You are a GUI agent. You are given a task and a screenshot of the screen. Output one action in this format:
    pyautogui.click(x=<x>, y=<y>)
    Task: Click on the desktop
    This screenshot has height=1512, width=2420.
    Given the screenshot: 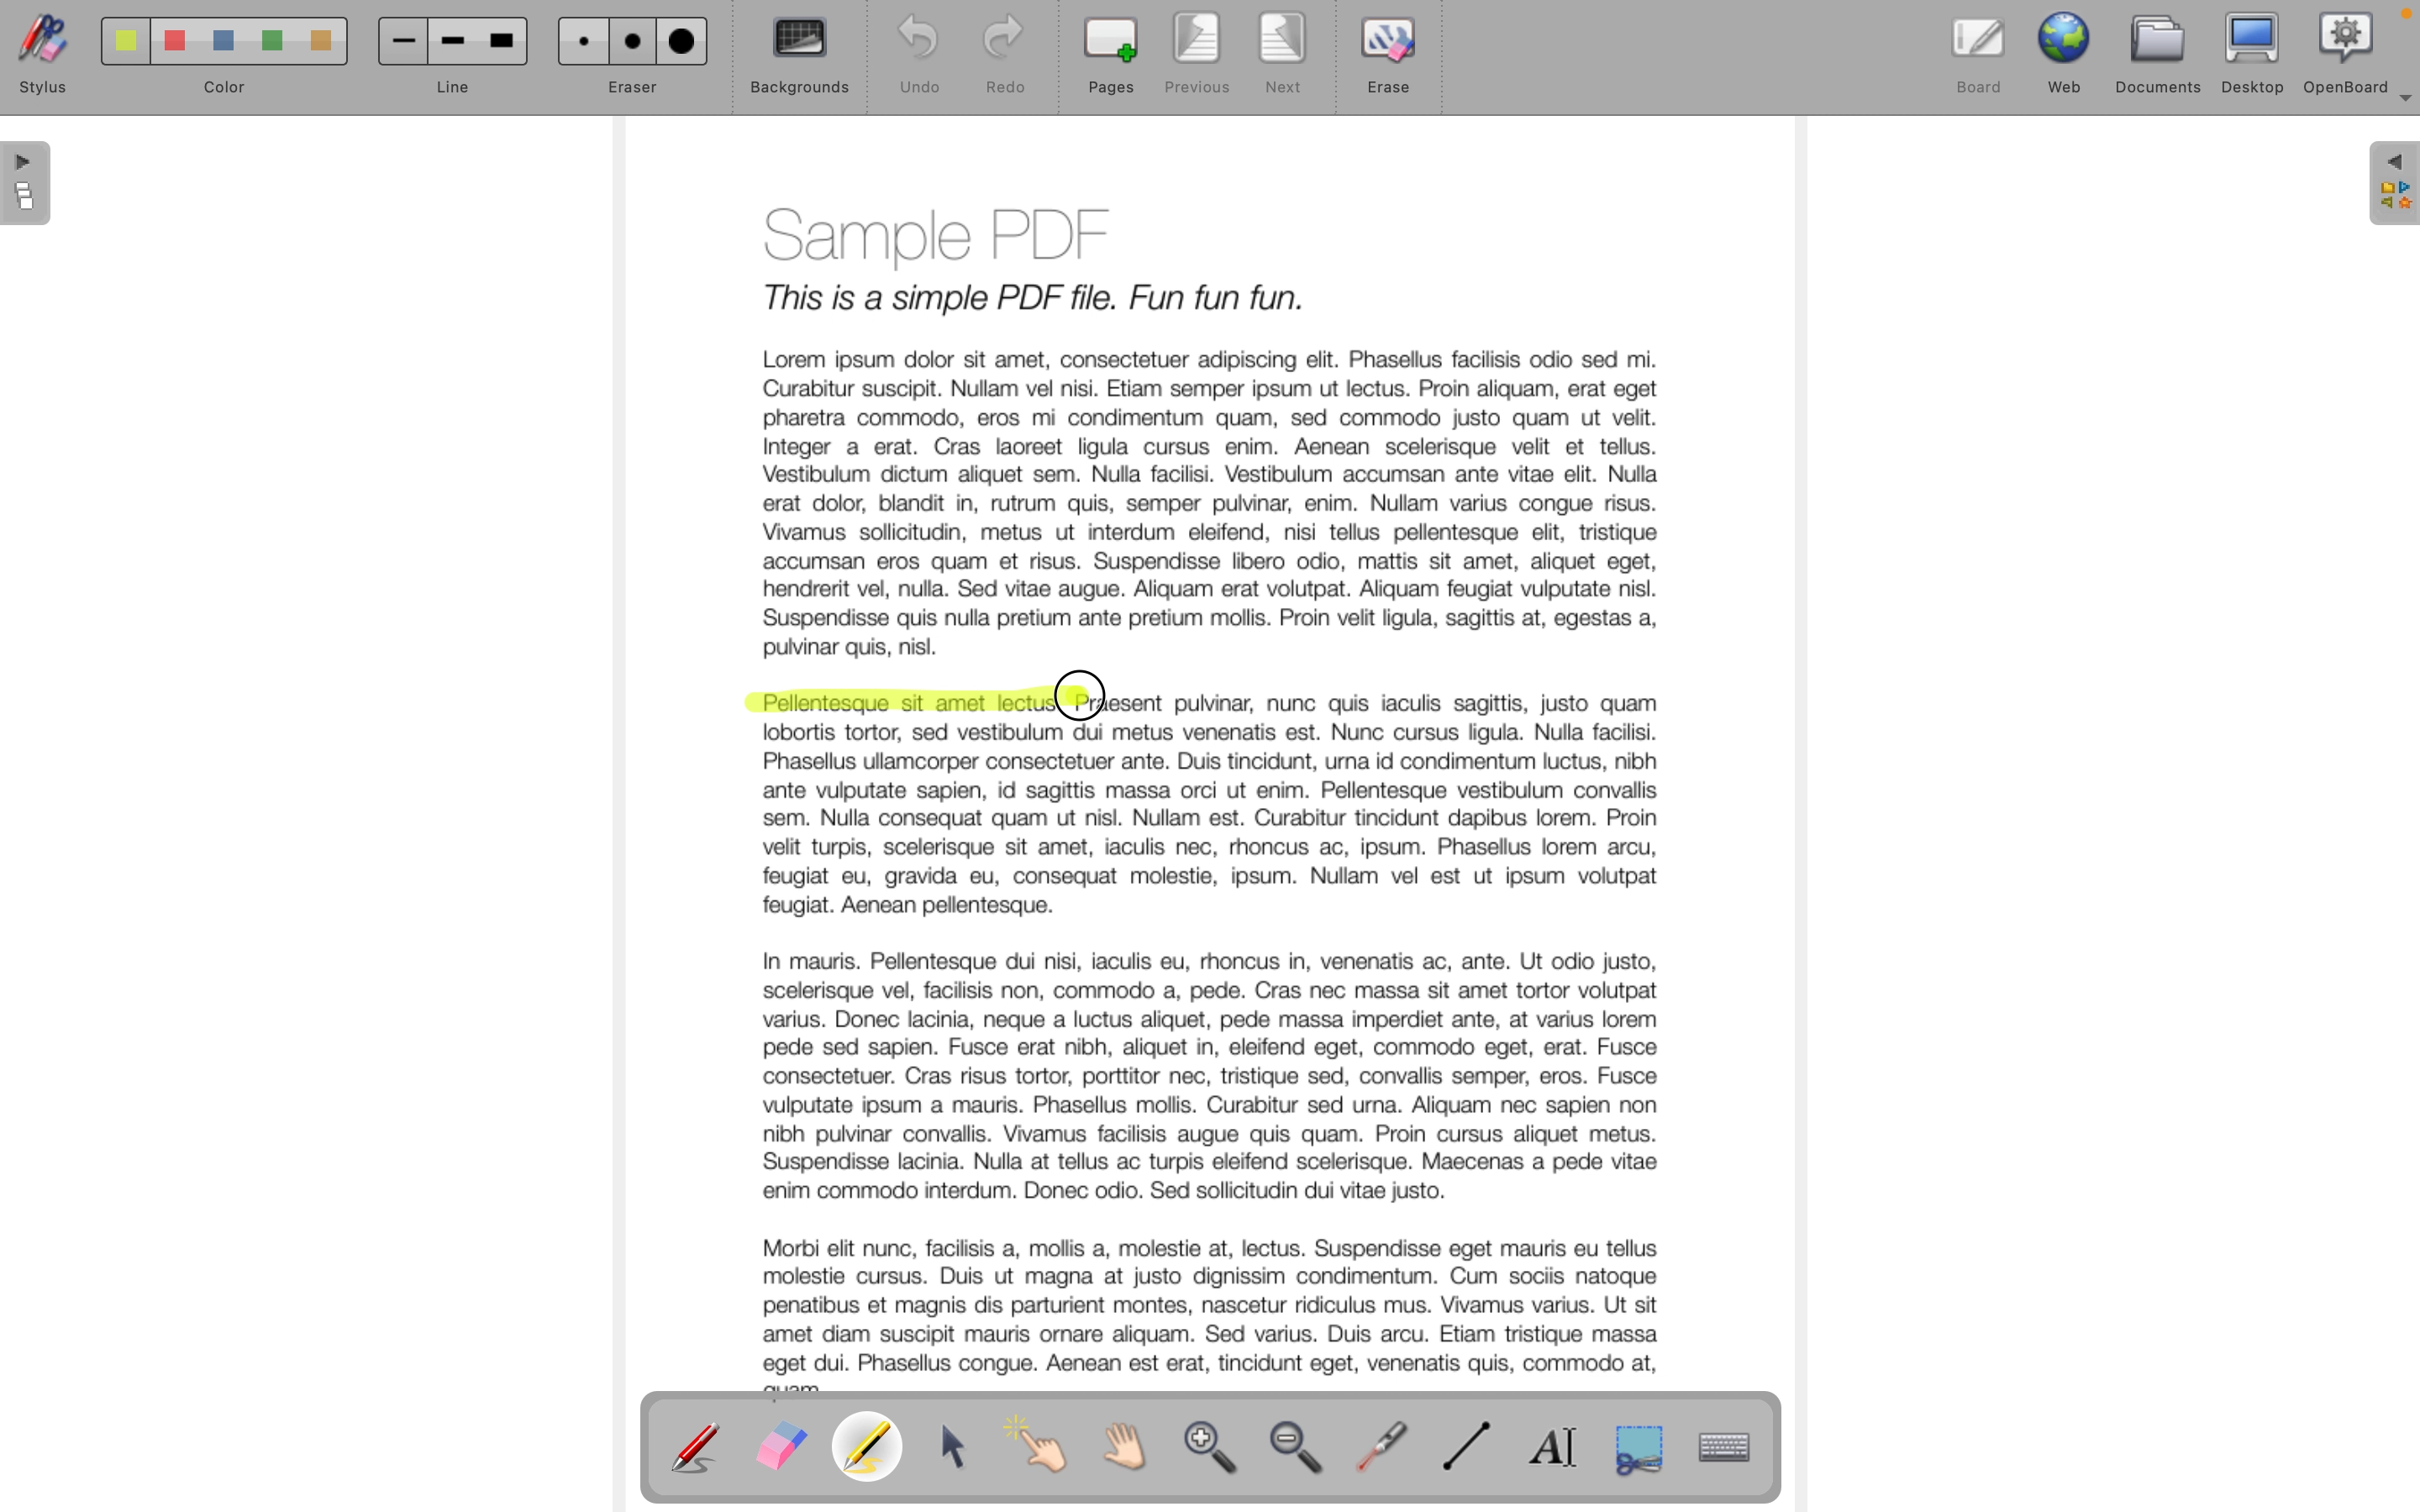 What is the action you would take?
    pyautogui.click(x=2255, y=52)
    